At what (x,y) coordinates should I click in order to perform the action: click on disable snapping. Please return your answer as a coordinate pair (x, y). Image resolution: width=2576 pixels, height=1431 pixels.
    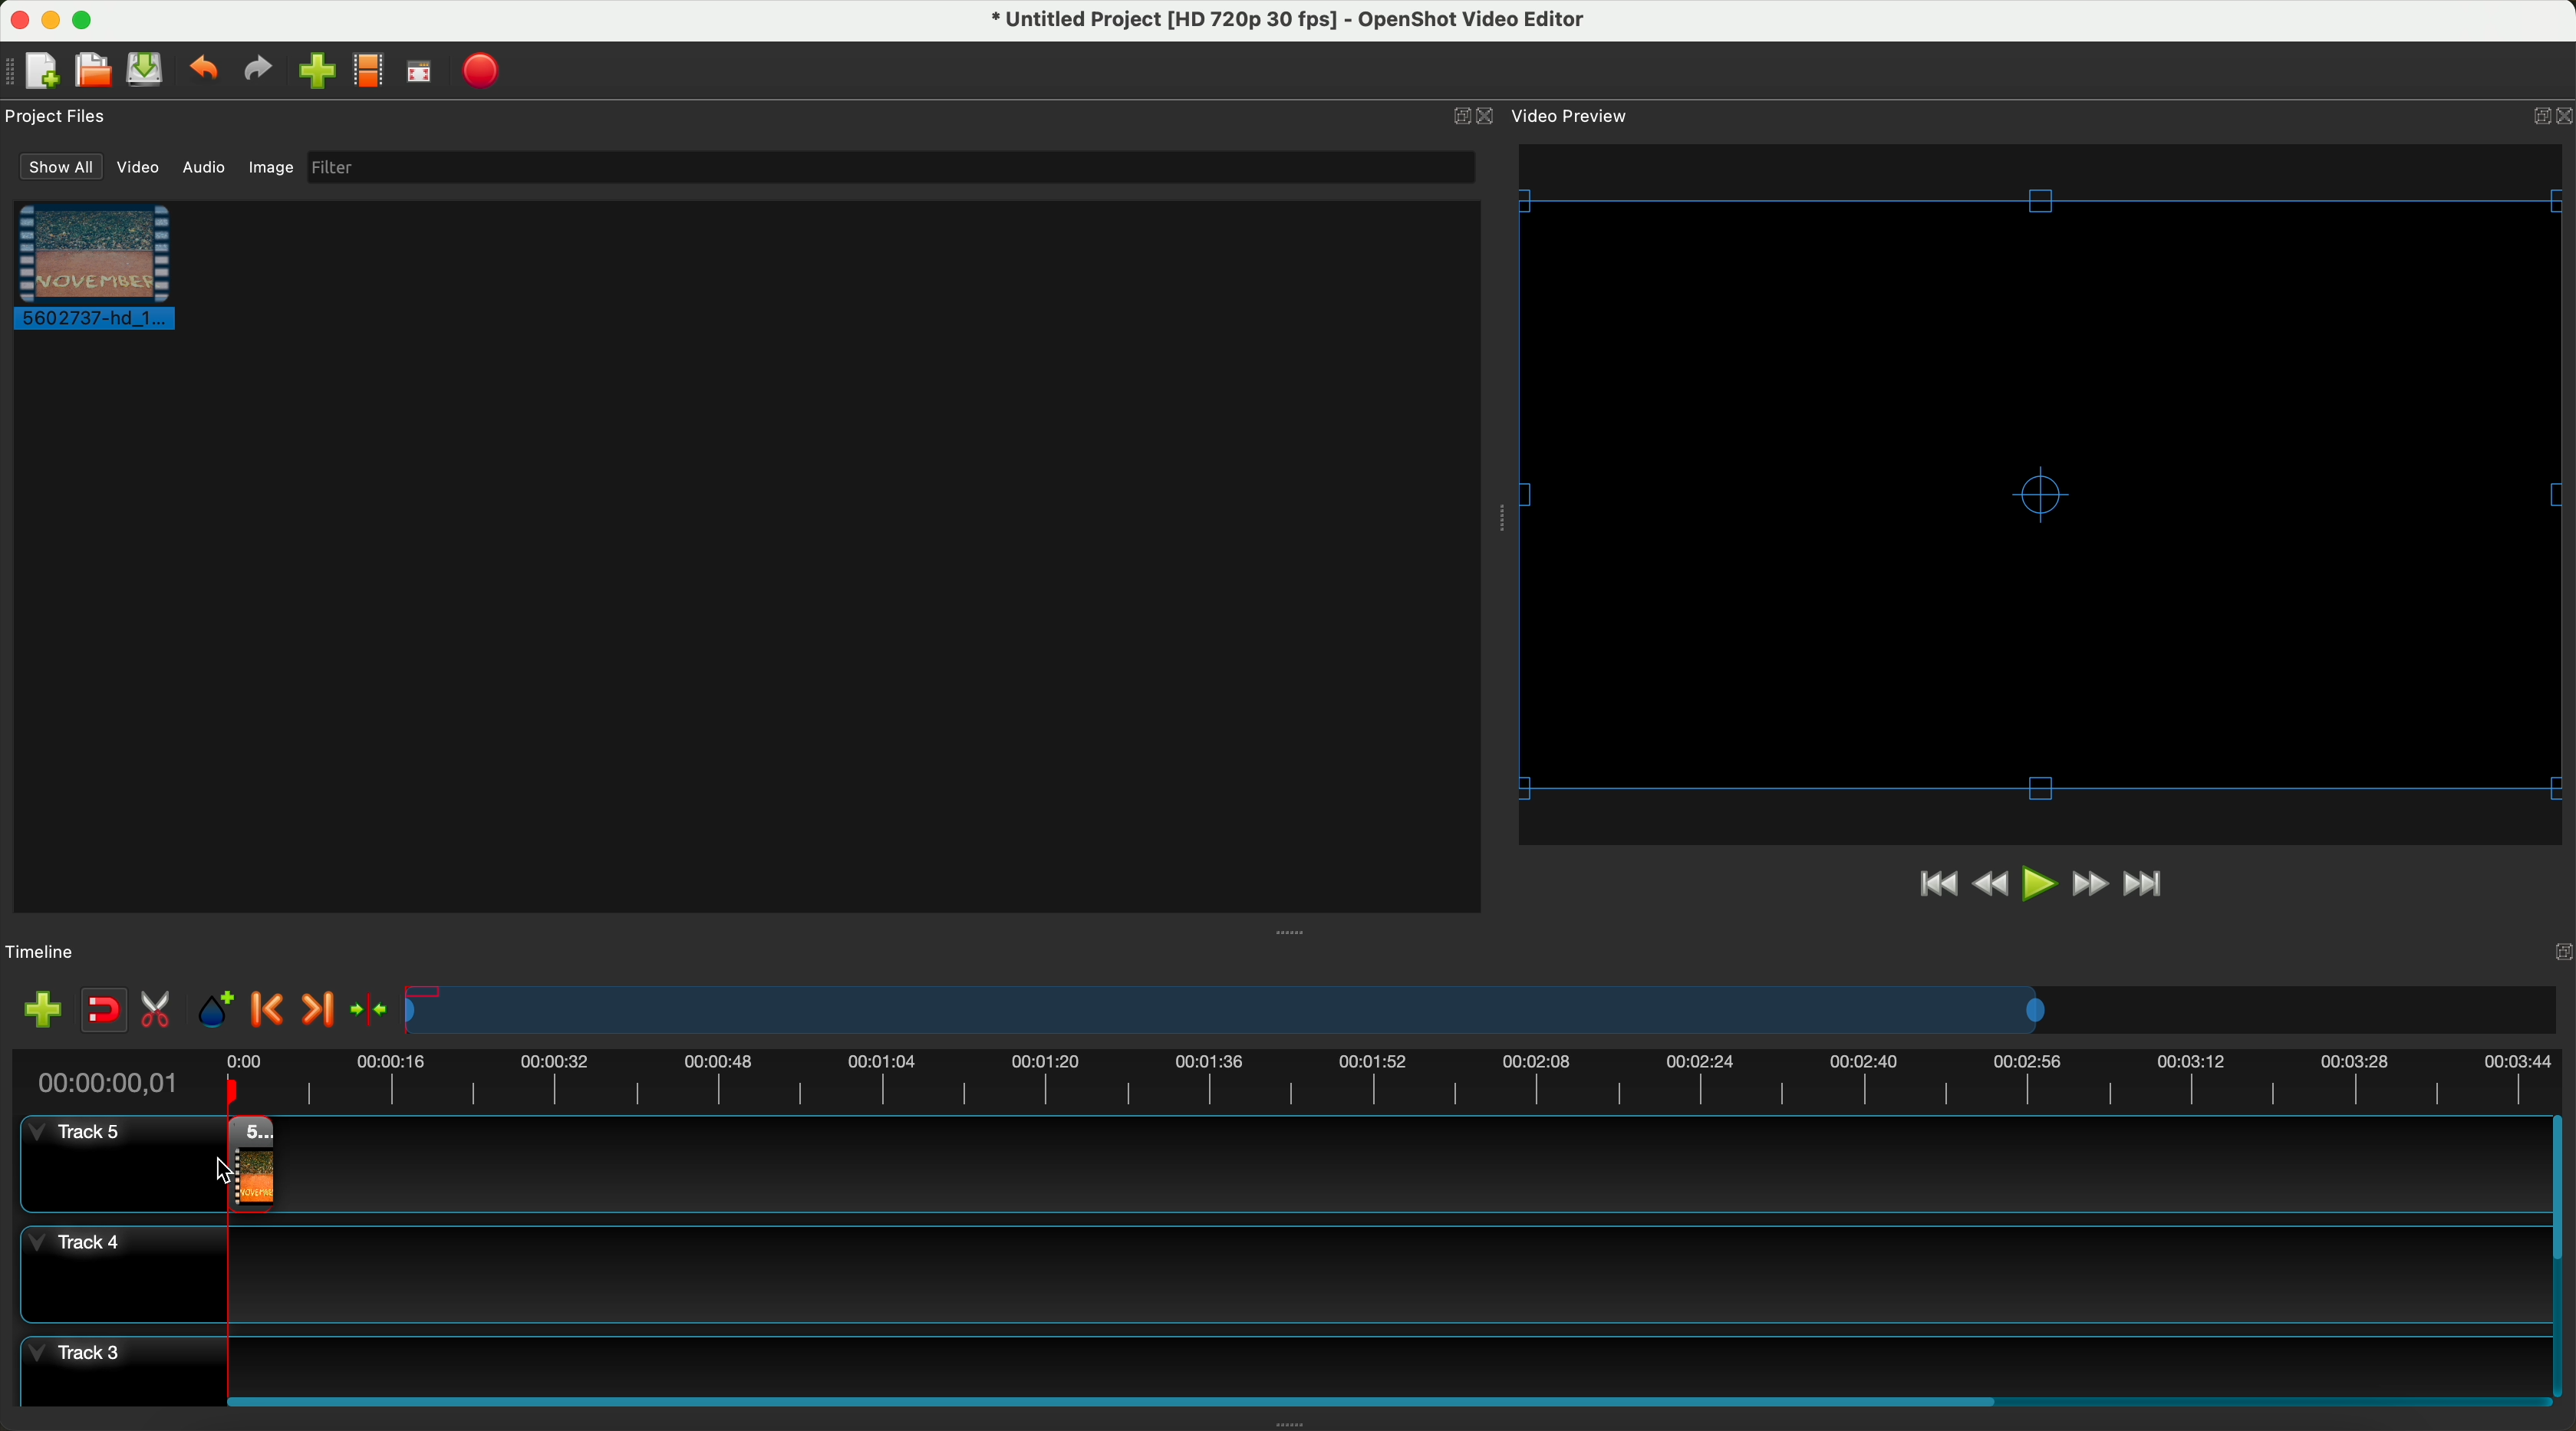
    Looking at the image, I should click on (106, 1011).